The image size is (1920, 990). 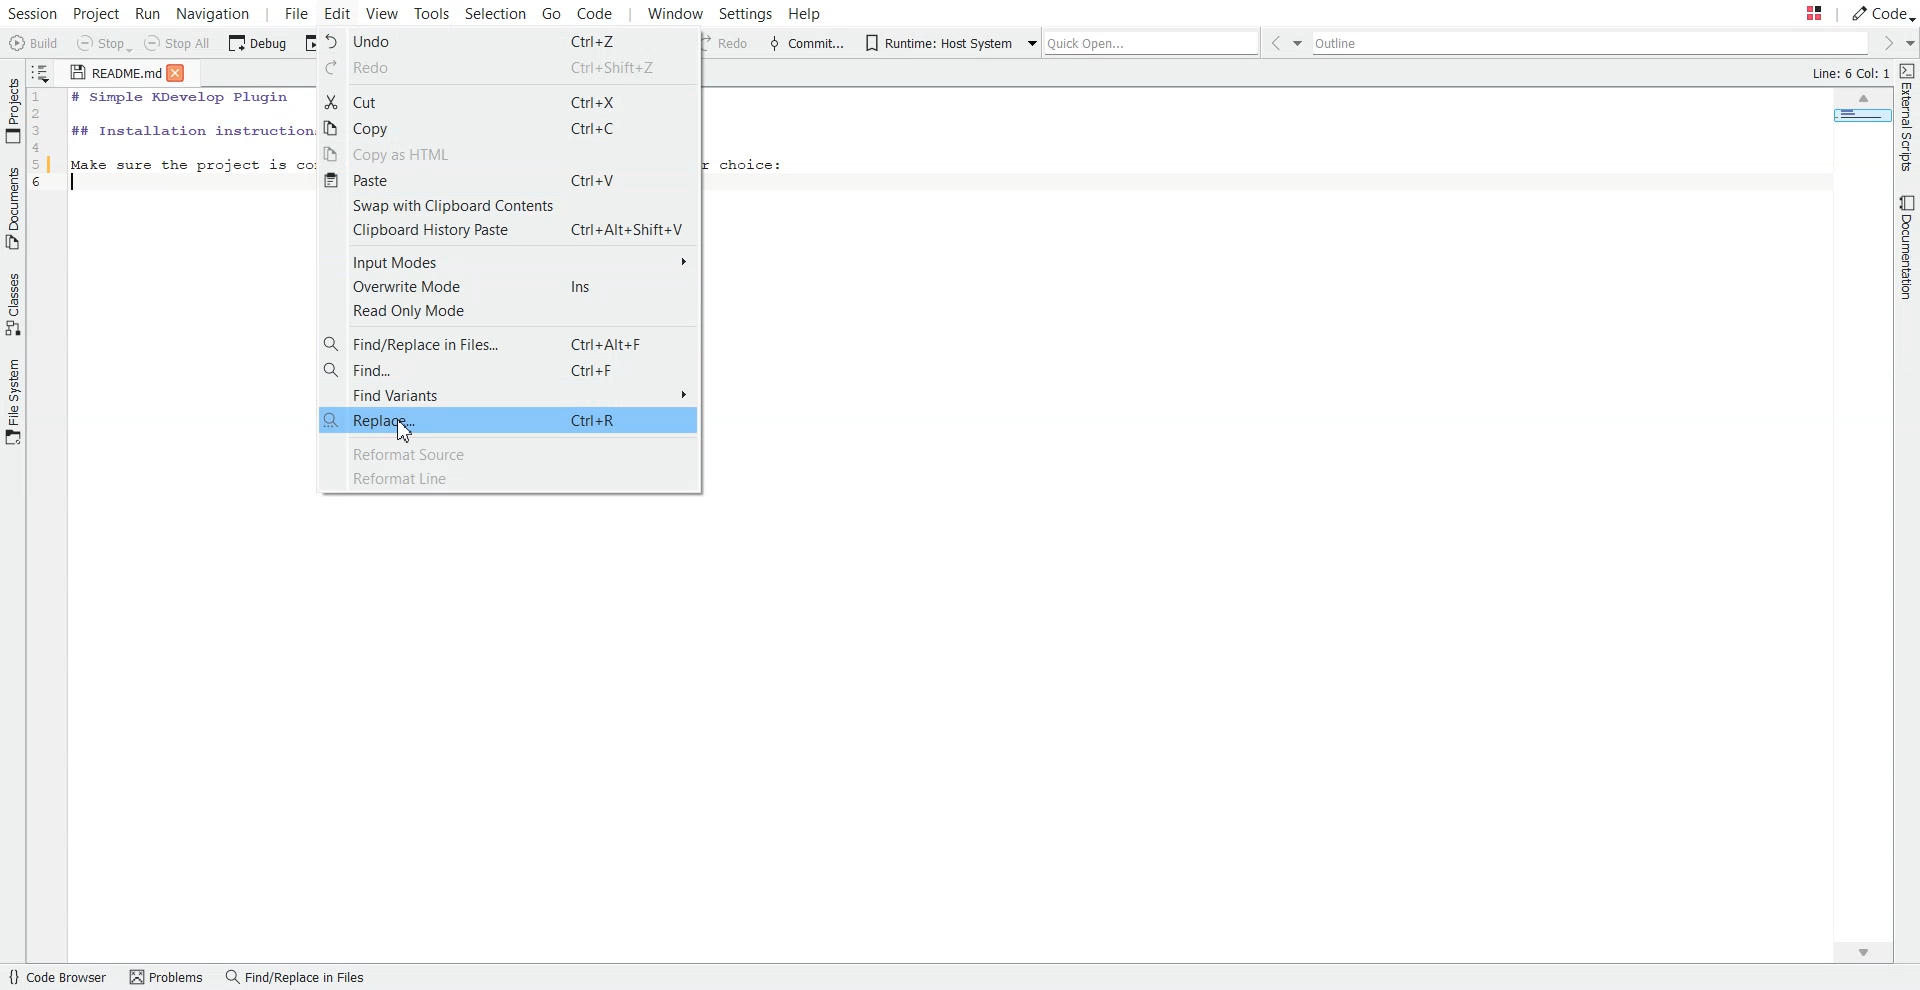 What do you see at coordinates (1863, 100) in the screenshot?
I see `Scroll up arrow` at bounding box center [1863, 100].